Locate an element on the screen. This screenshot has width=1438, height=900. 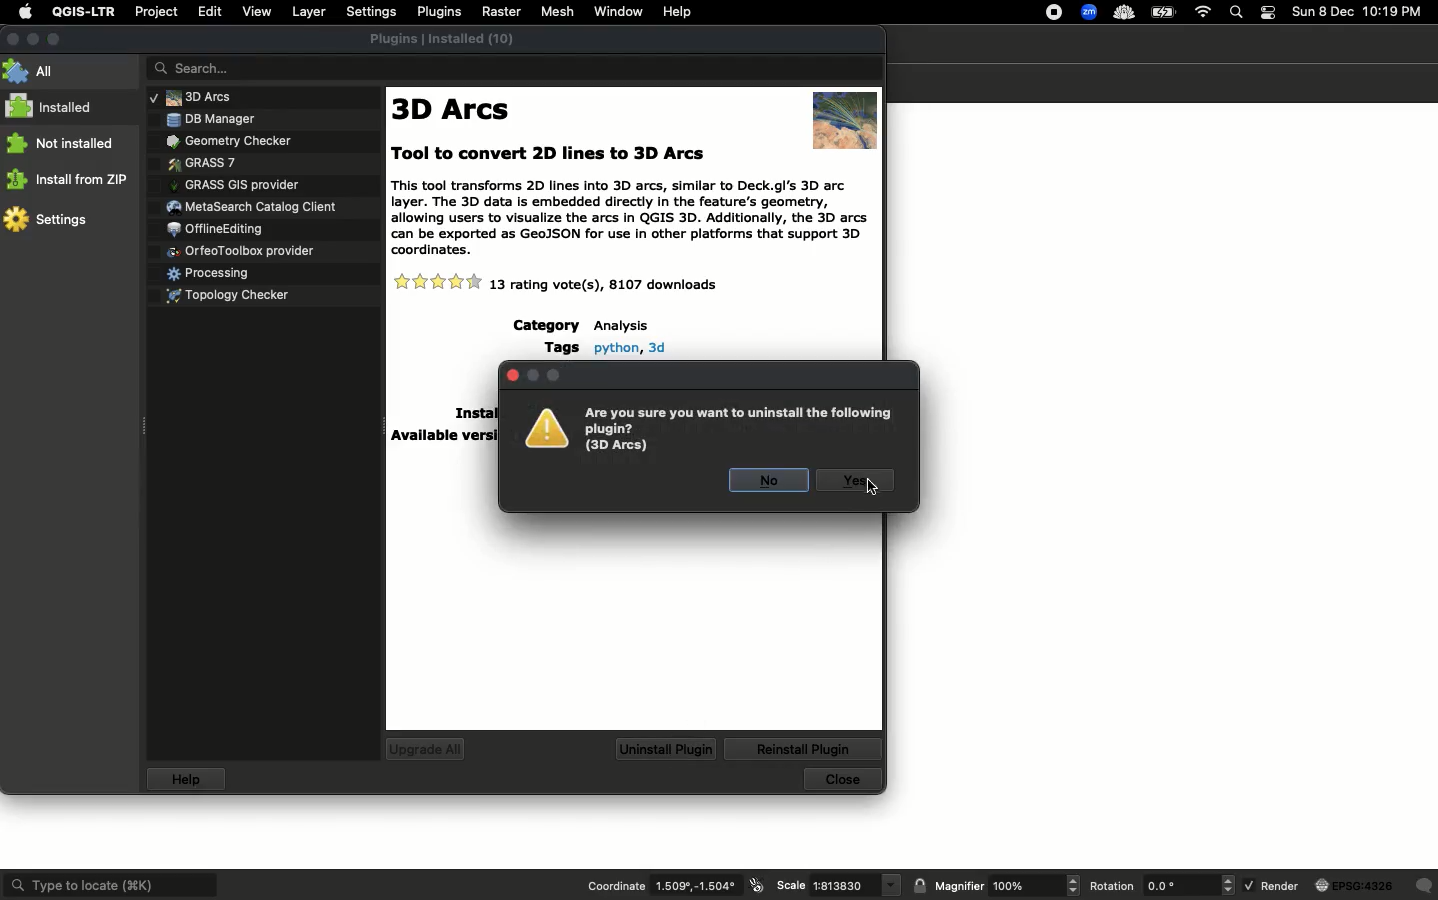
Details is located at coordinates (443, 438).